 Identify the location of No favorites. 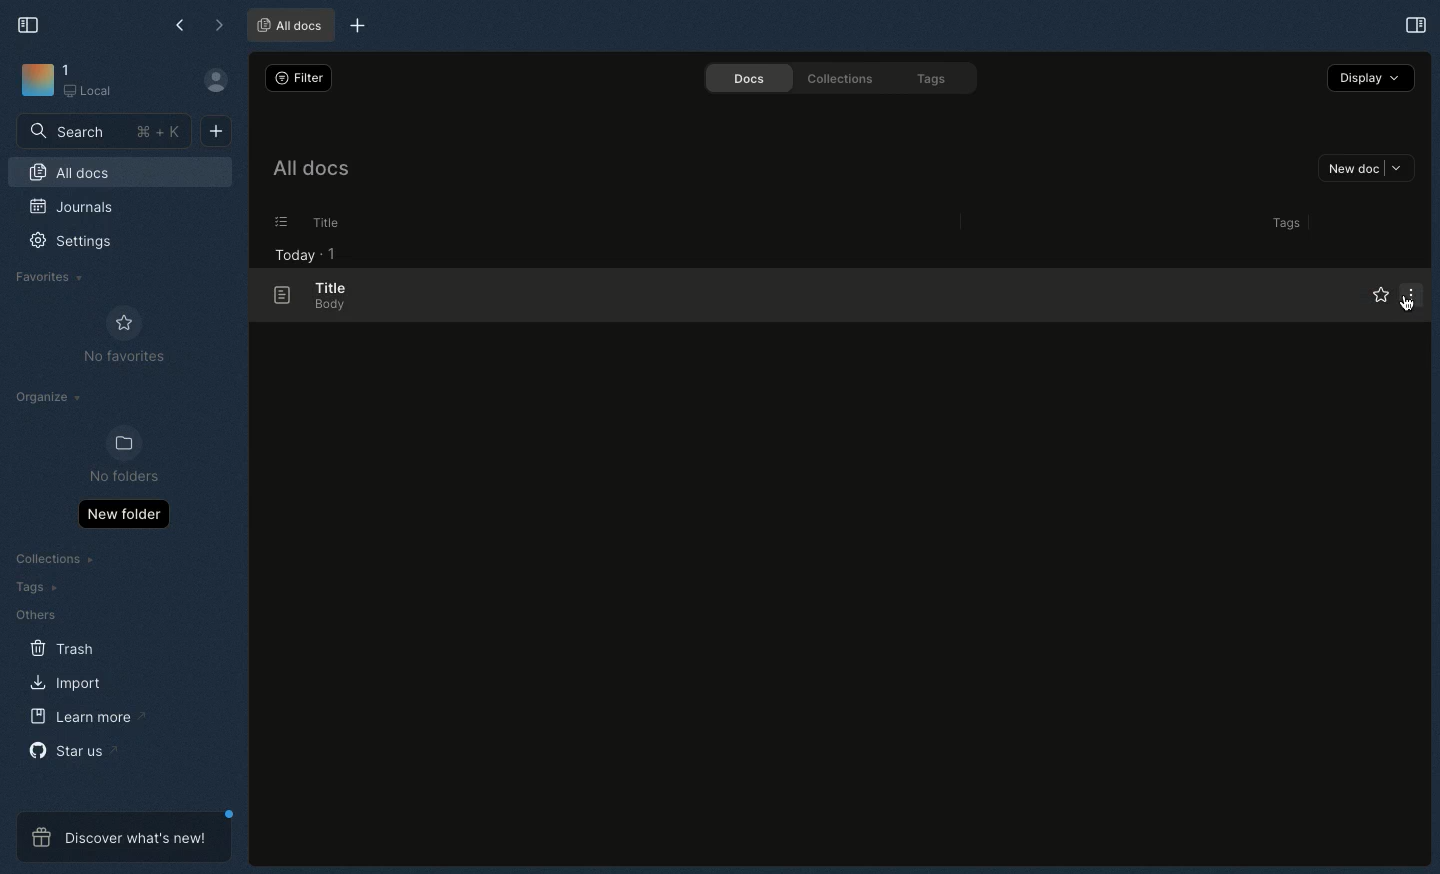
(124, 335).